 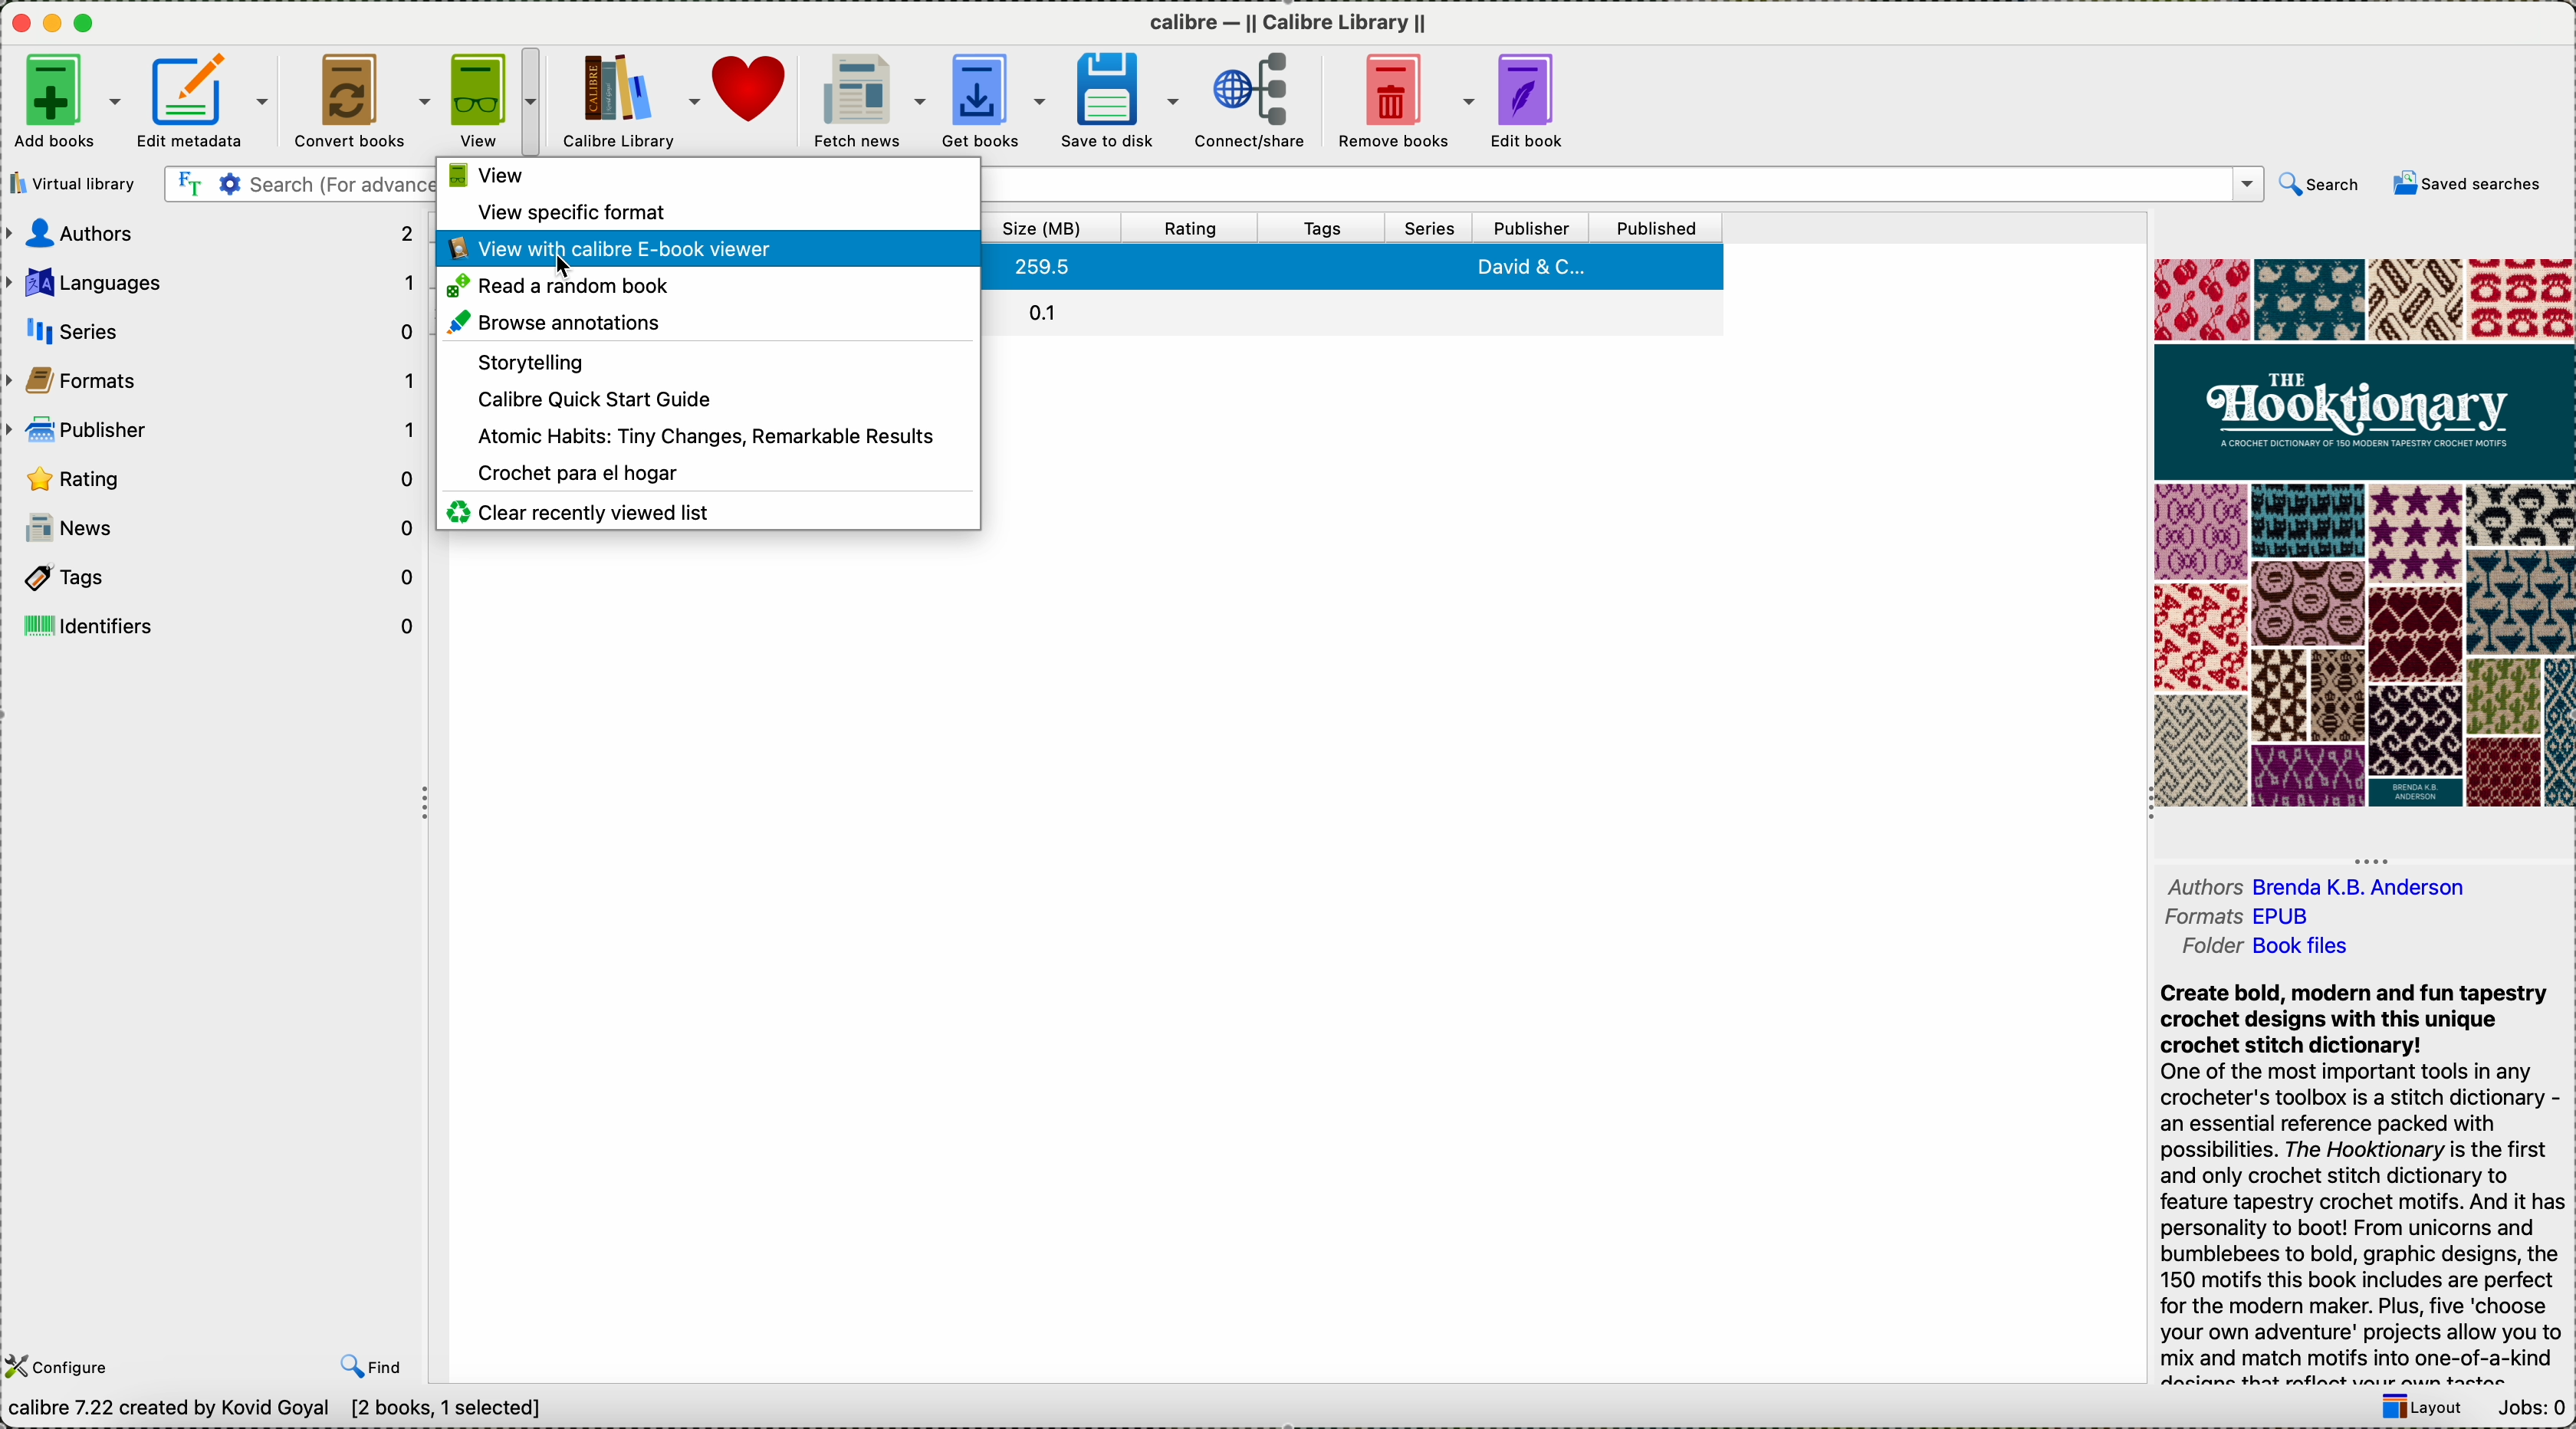 What do you see at coordinates (579, 471) in the screenshot?
I see `crochet para el hogar` at bounding box center [579, 471].